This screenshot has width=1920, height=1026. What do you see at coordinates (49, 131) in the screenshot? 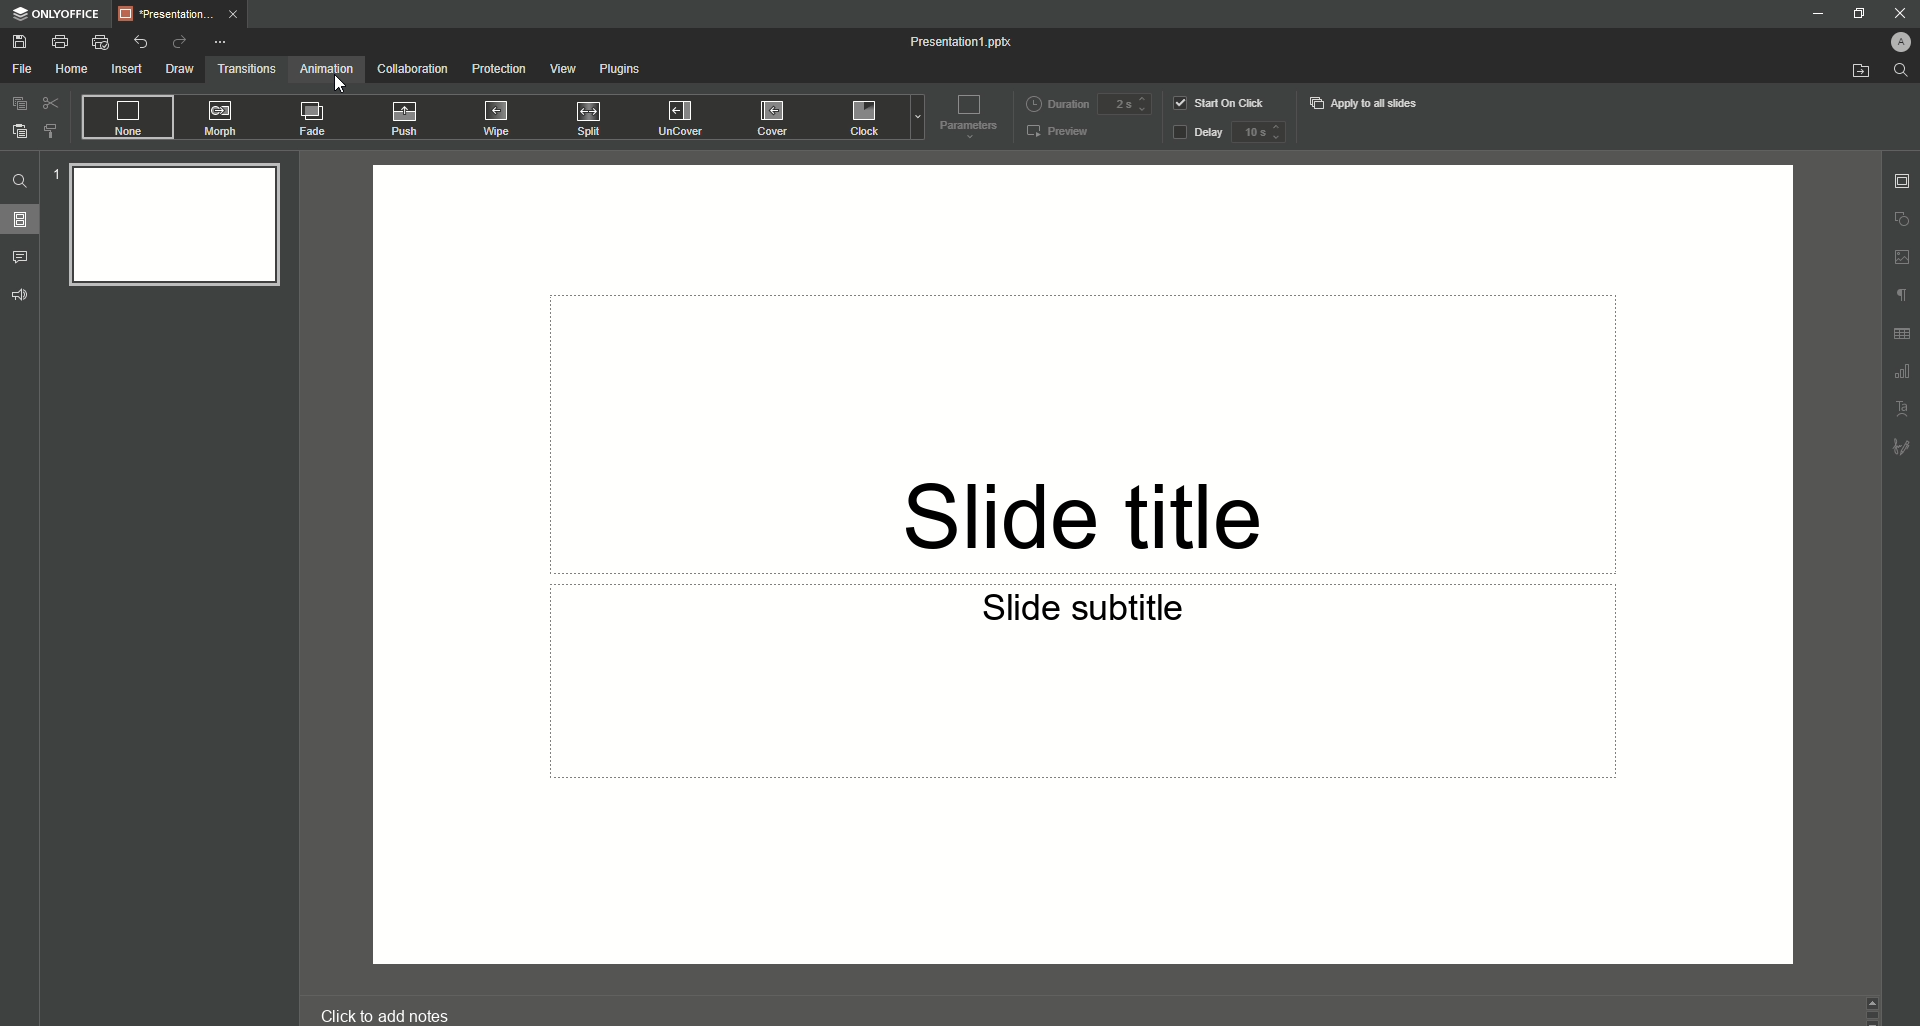
I see `Change Styles` at bounding box center [49, 131].